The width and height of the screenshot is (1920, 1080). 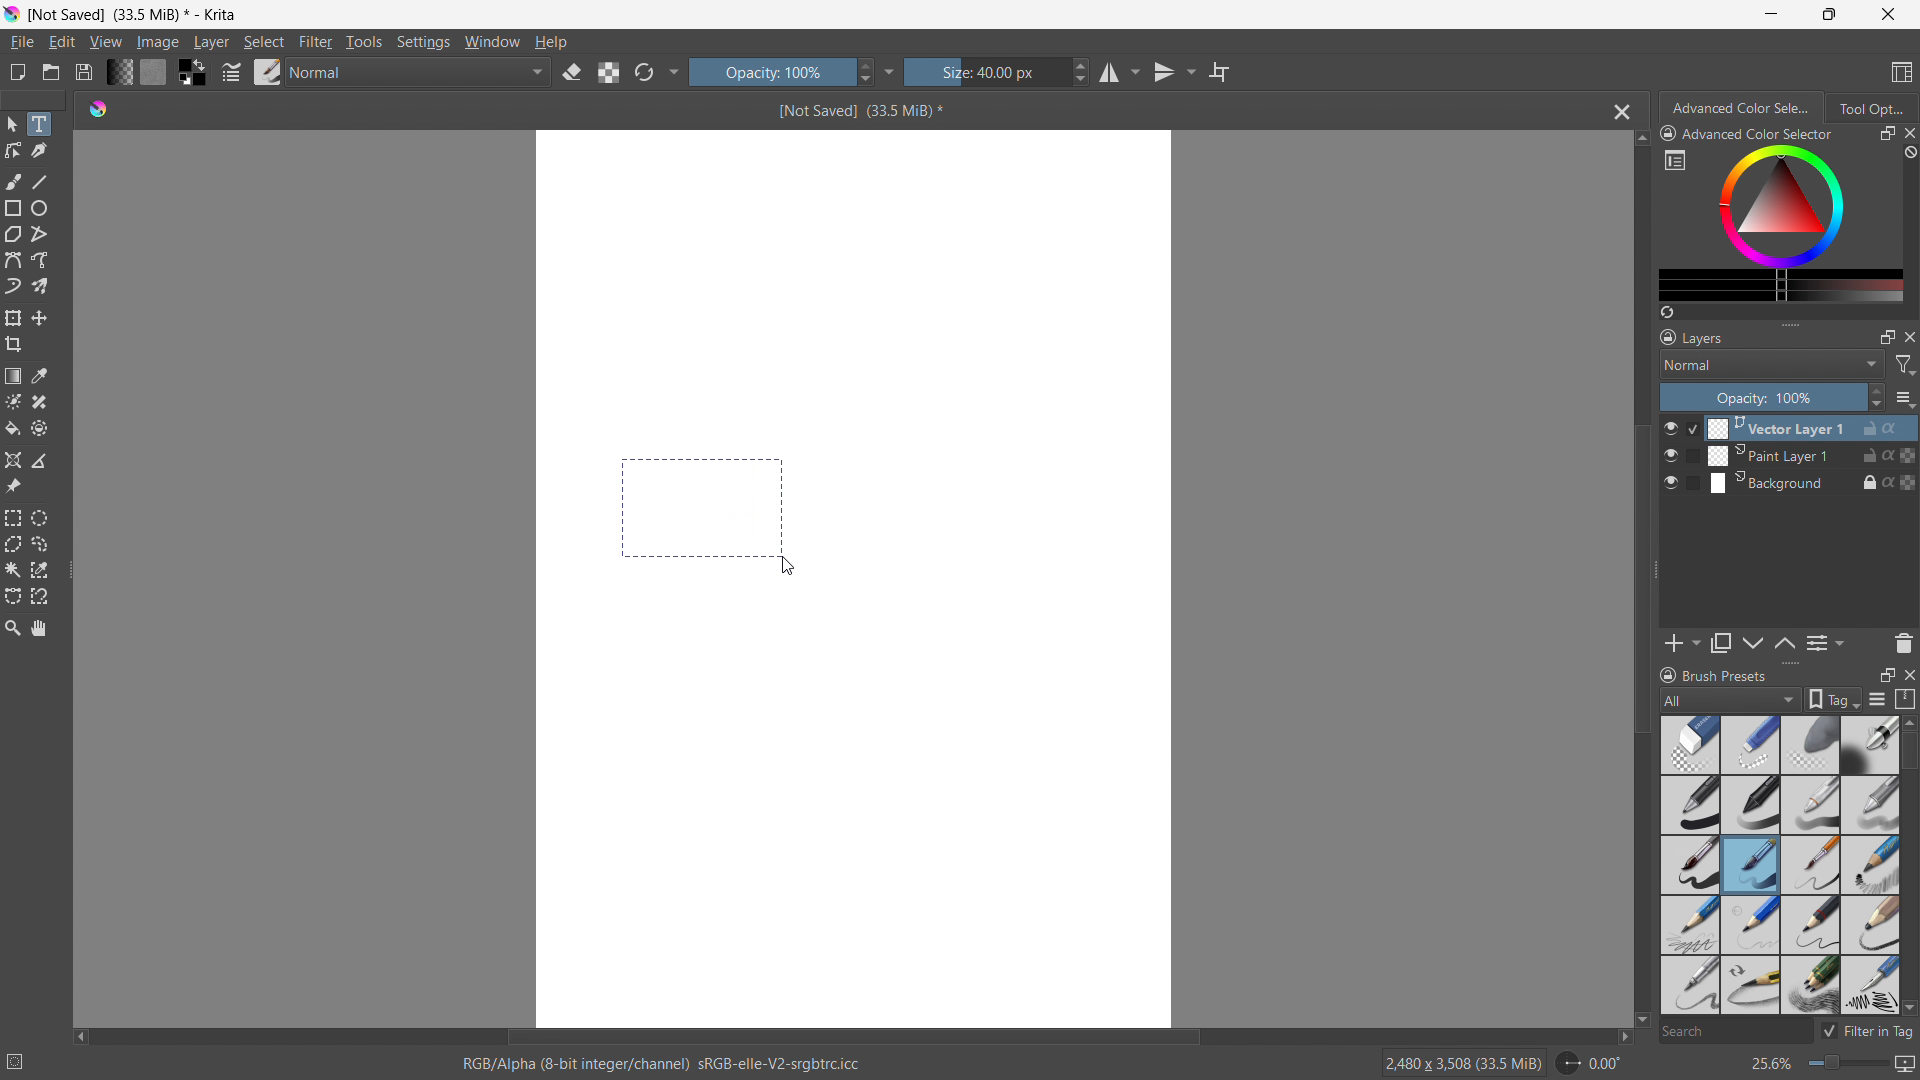 What do you see at coordinates (41, 181) in the screenshot?
I see `line tool` at bounding box center [41, 181].